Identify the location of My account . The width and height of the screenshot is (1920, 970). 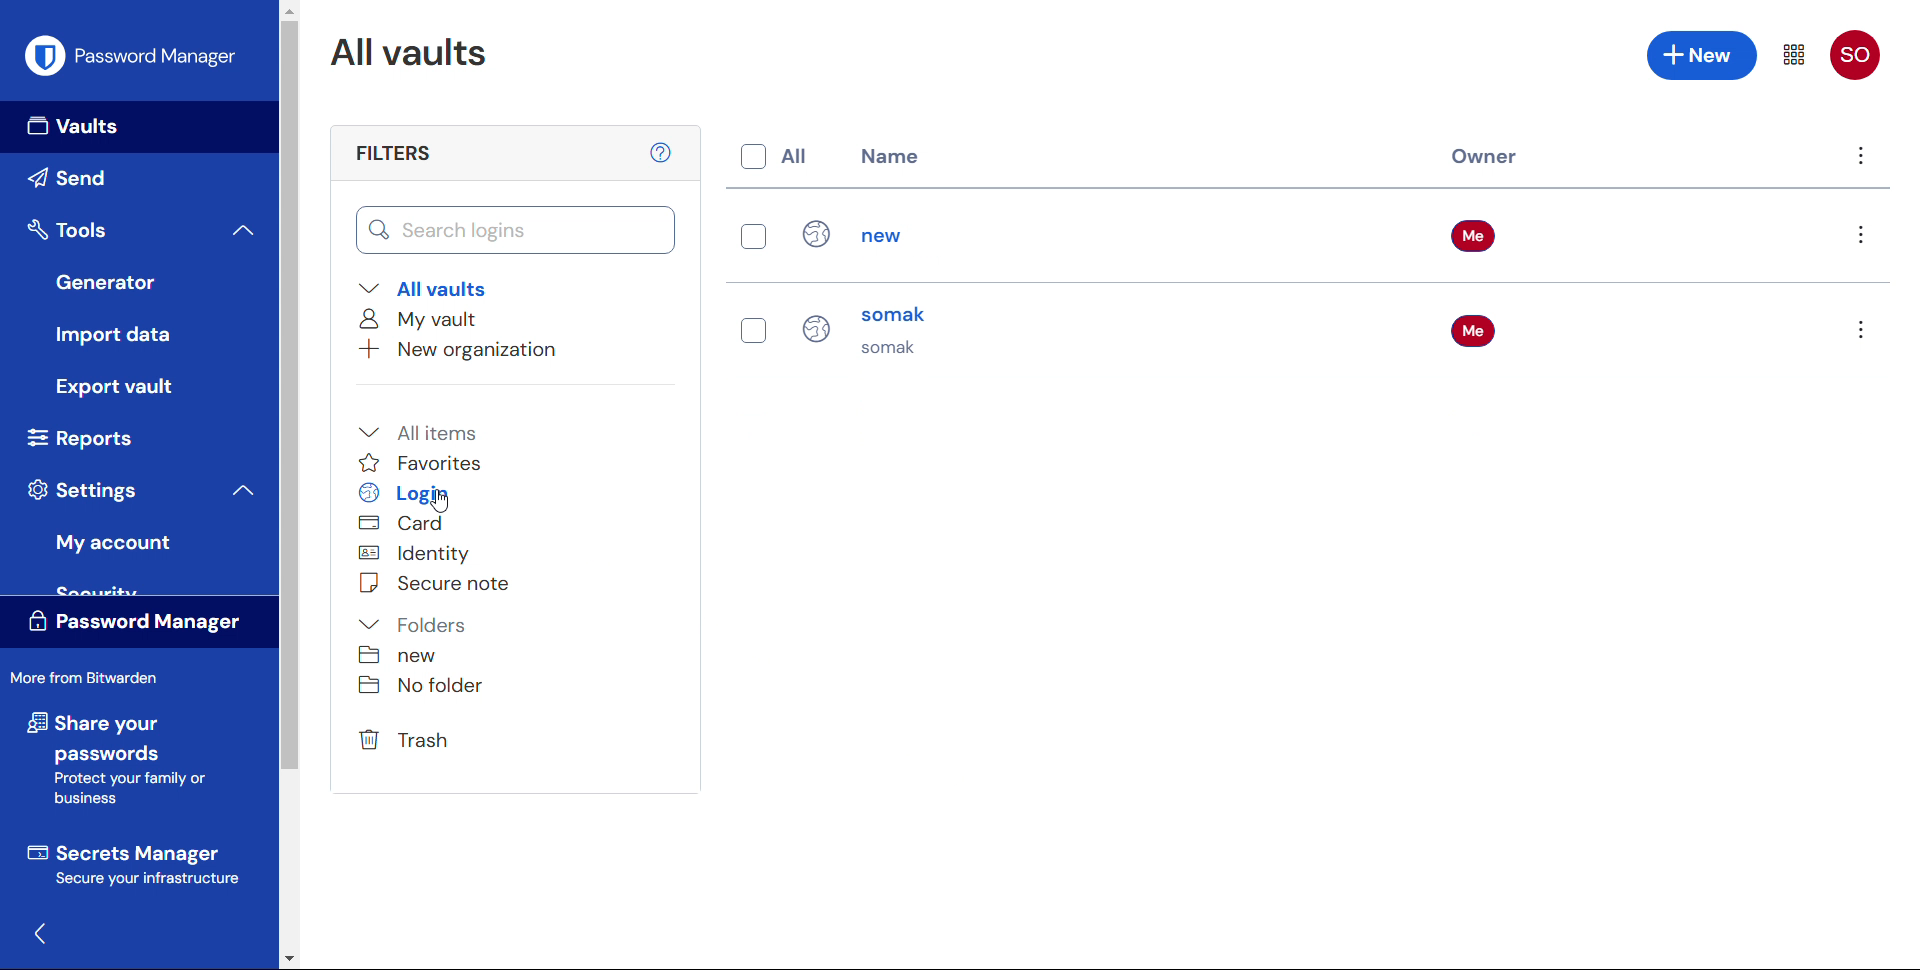
(110, 543).